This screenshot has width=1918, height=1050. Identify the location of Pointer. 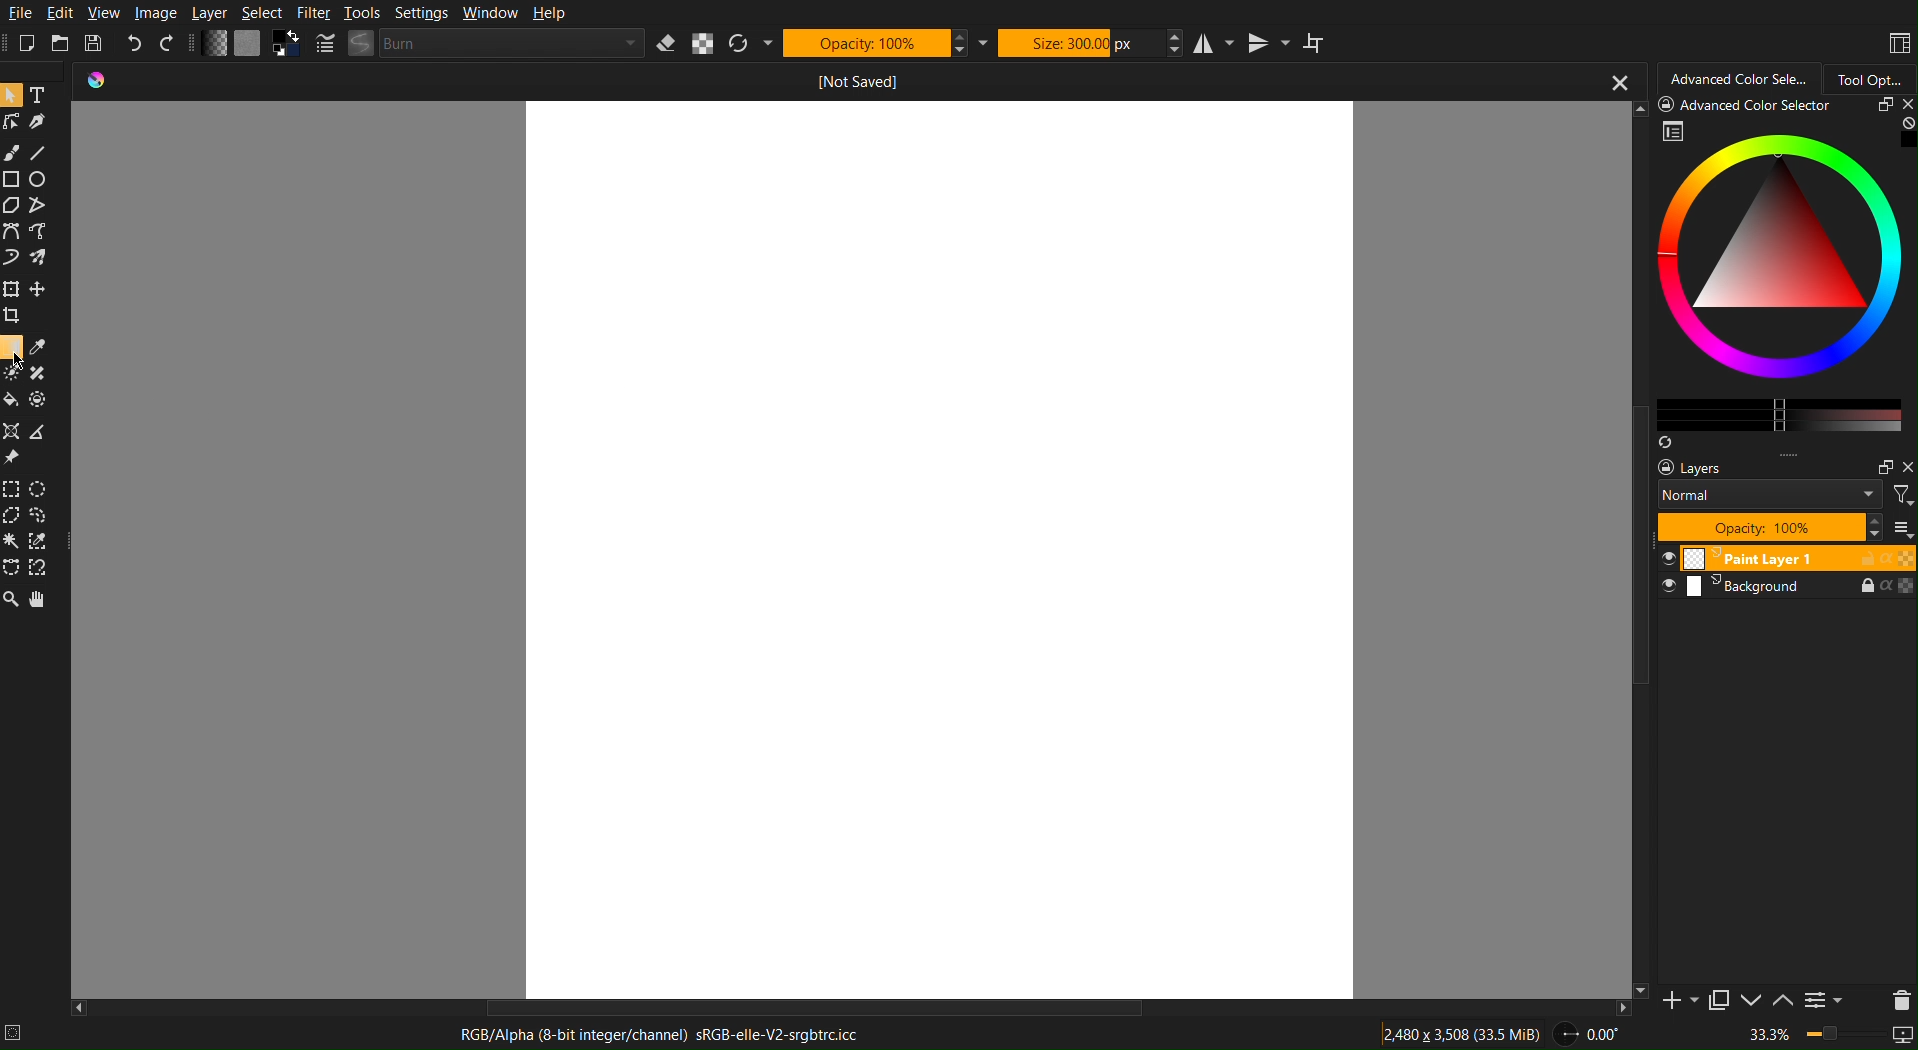
(14, 95).